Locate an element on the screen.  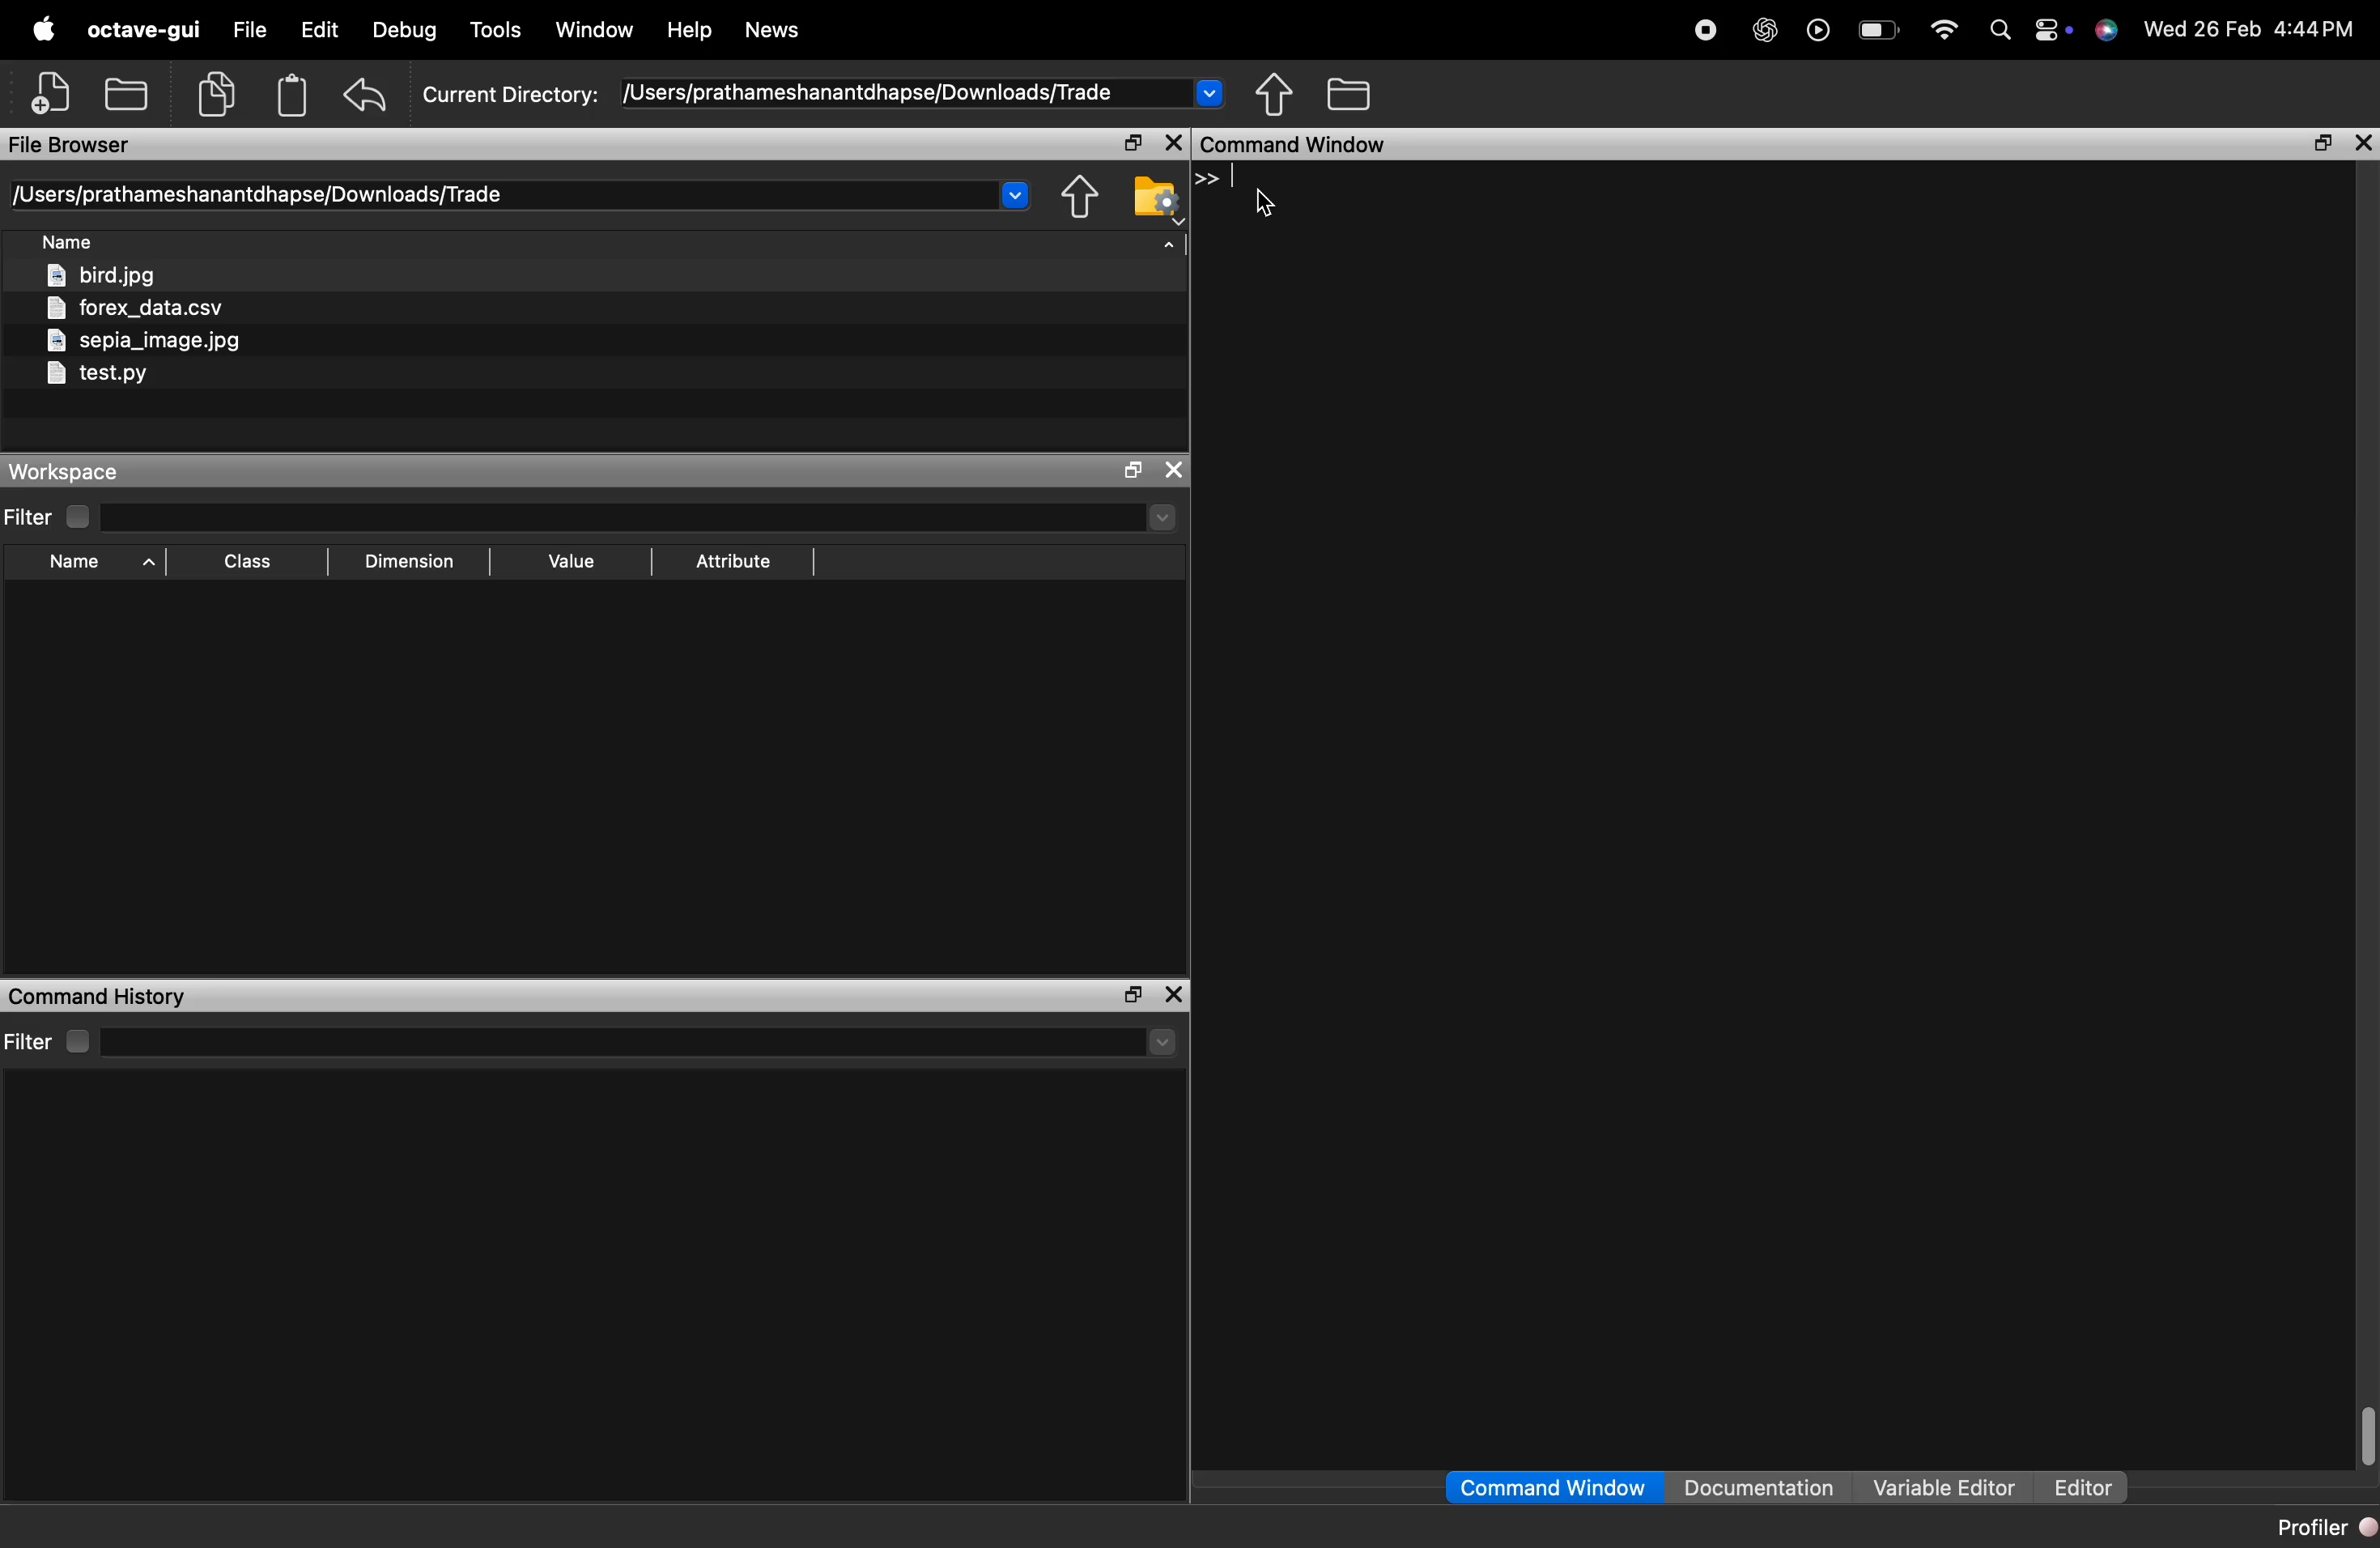
close is located at coordinates (1176, 142).